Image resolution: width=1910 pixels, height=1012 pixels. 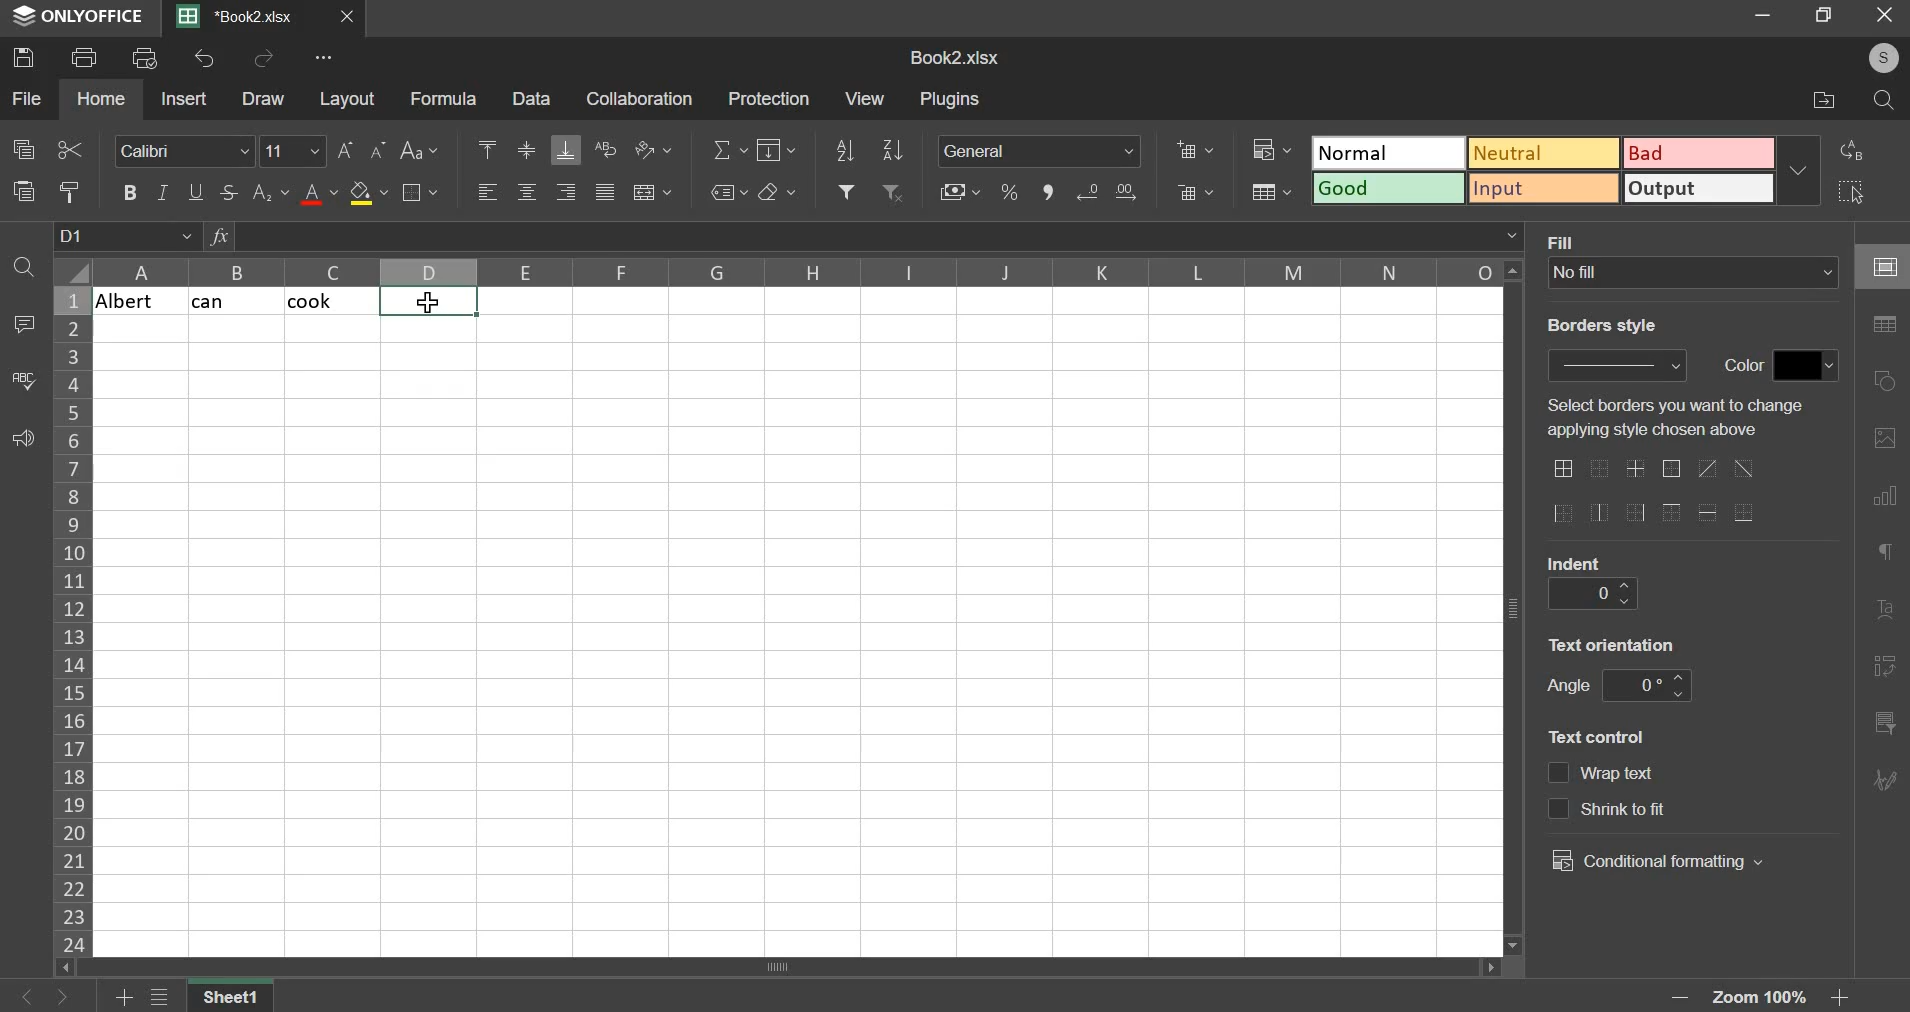 I want to click on protection, so click(x=773, y=98).